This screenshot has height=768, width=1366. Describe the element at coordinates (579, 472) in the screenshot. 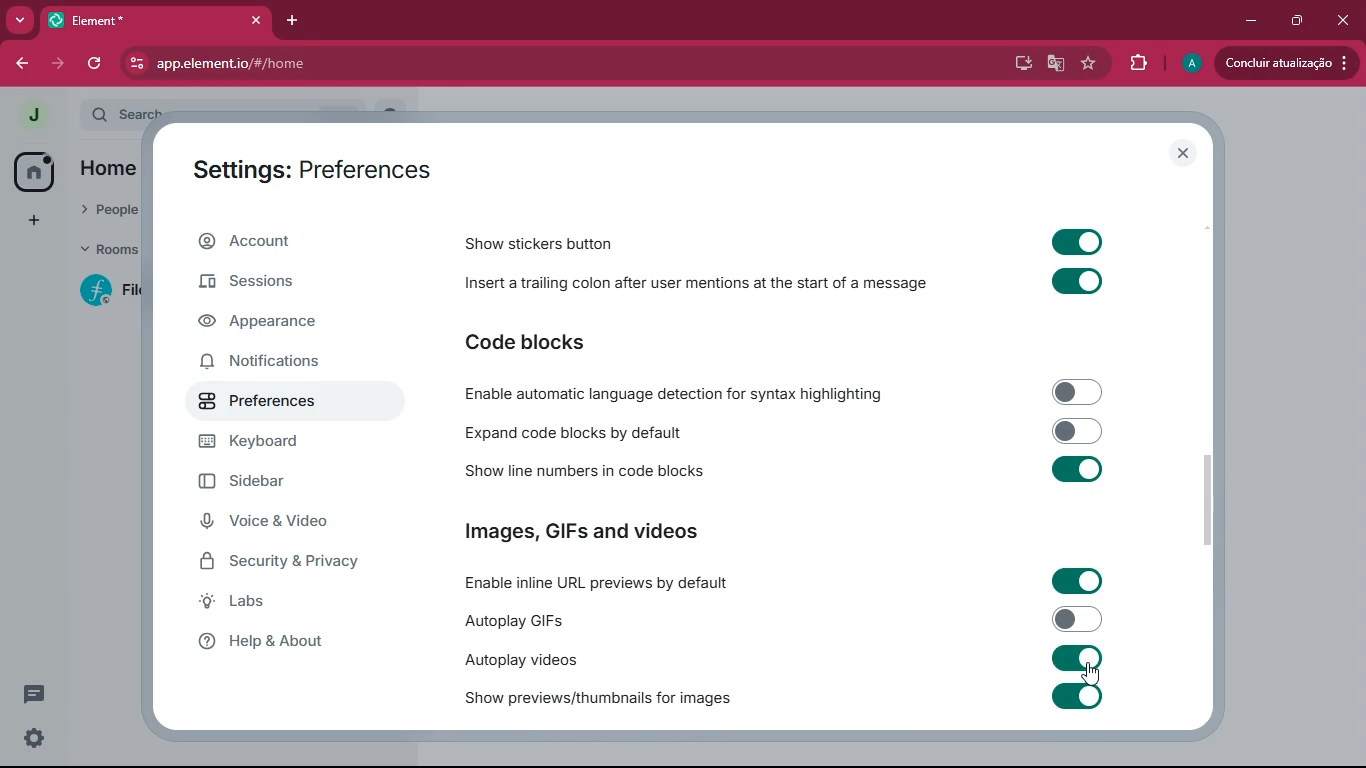

I see `line numbers` at that location.